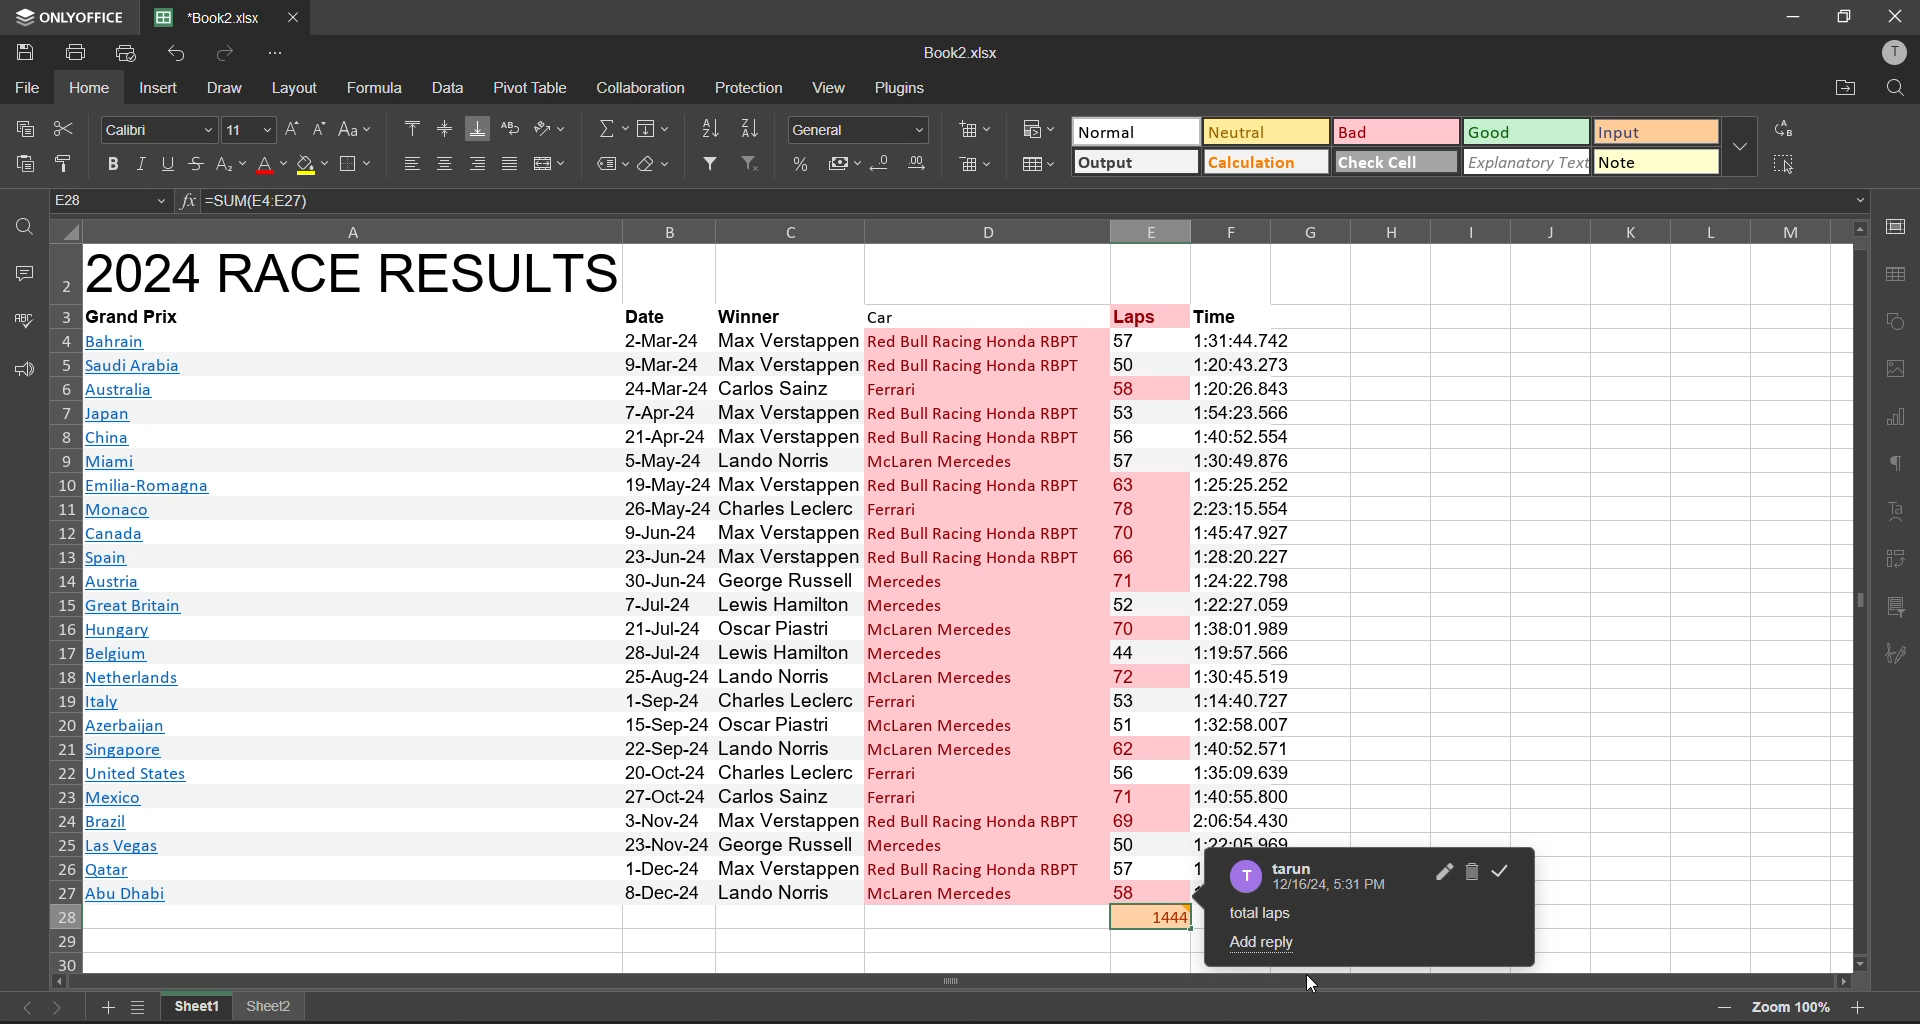 Image resolution: width=1920 pixels, height=1024 pixels. Describe the element at coordinates (750, 89) in the screenshot. I see `protection` at that location.